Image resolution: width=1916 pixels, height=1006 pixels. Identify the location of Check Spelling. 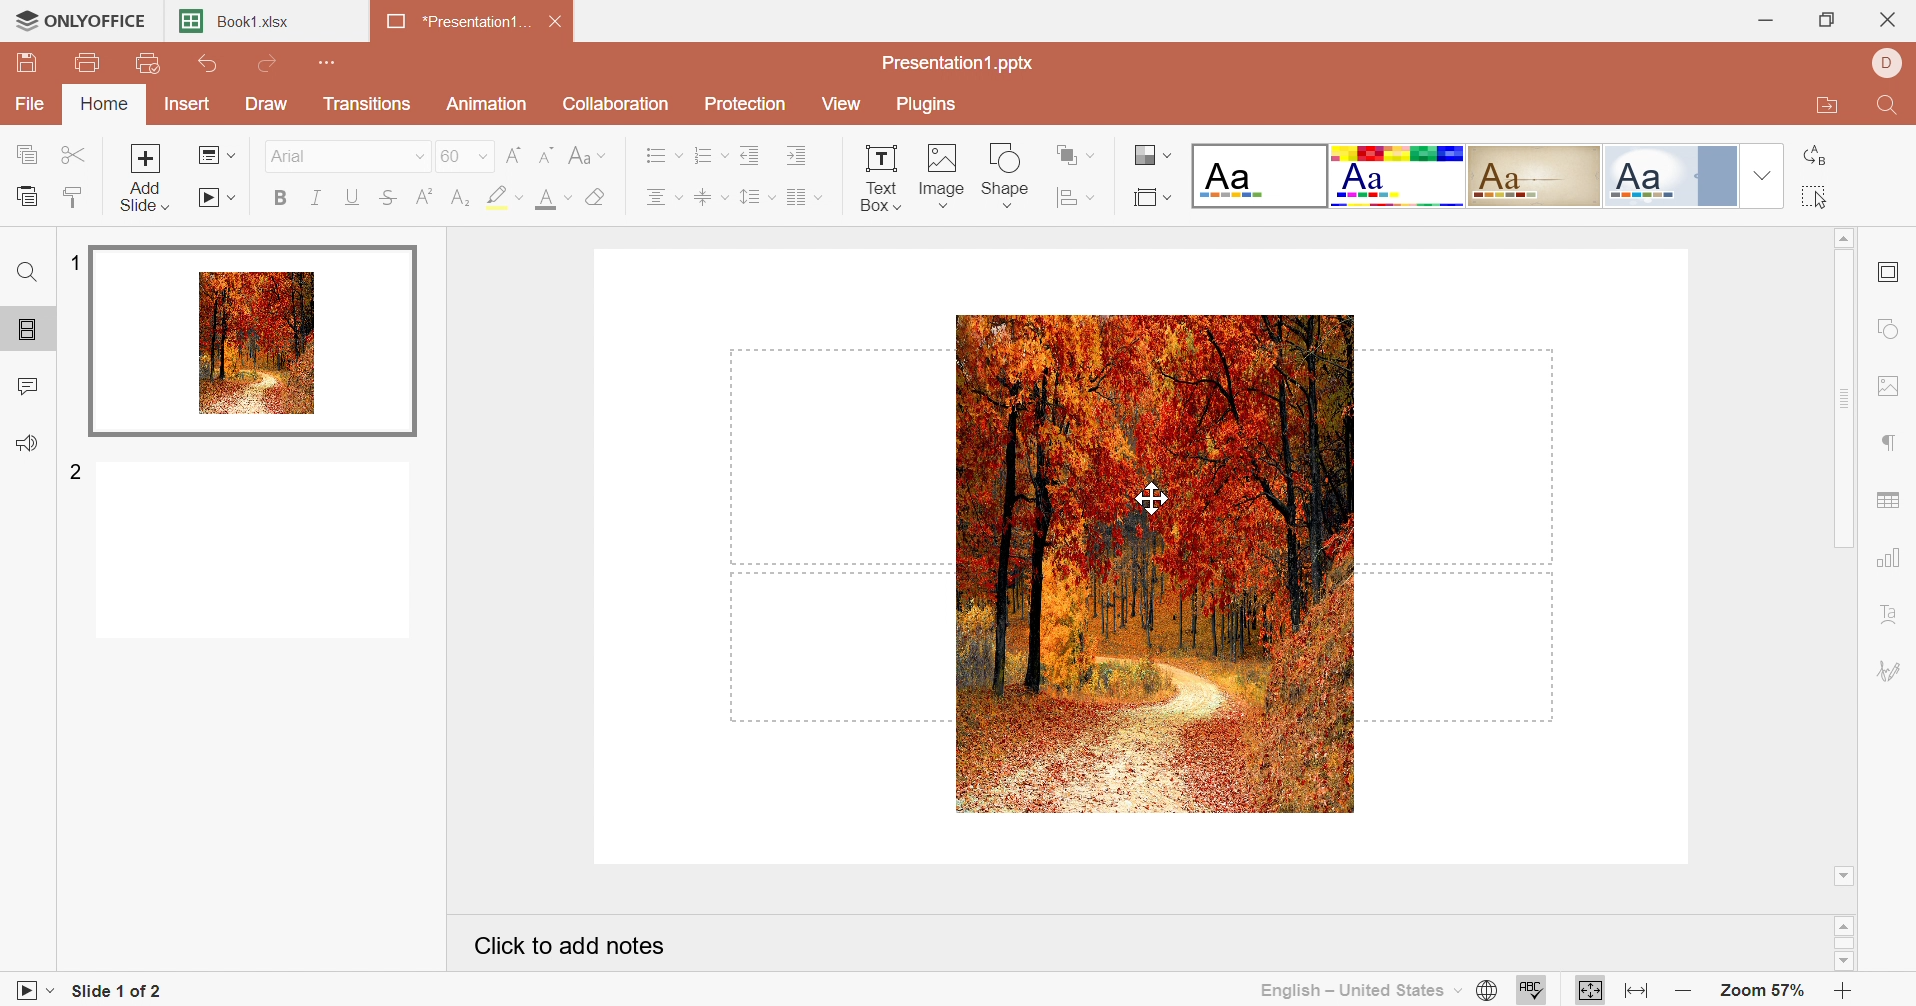
(1533, 989).